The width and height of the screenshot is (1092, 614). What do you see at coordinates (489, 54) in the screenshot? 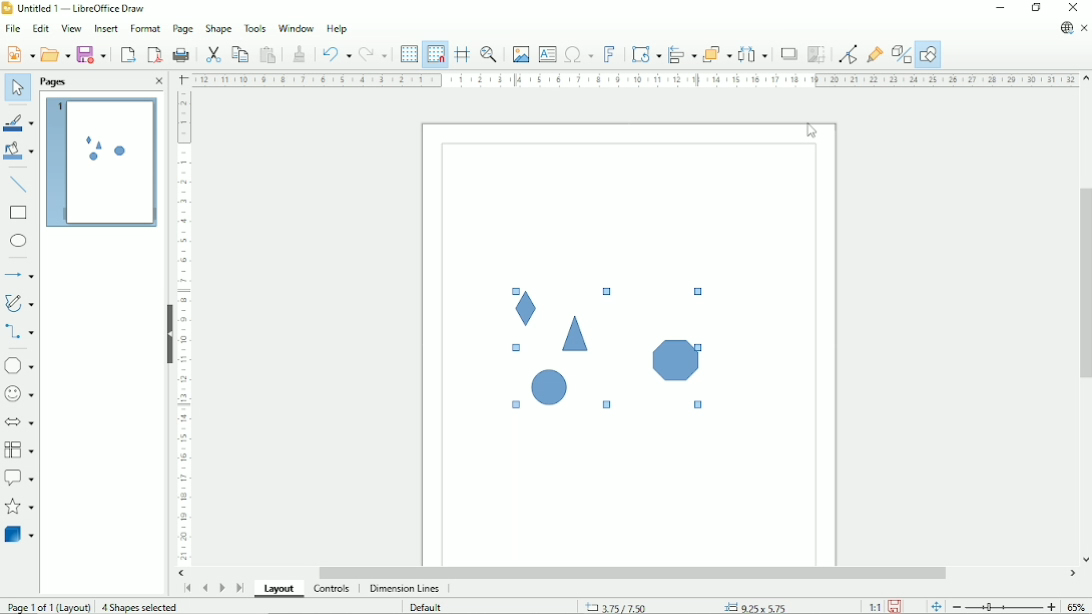
I see `Zoom & pan` at bounding box center [489, 54].